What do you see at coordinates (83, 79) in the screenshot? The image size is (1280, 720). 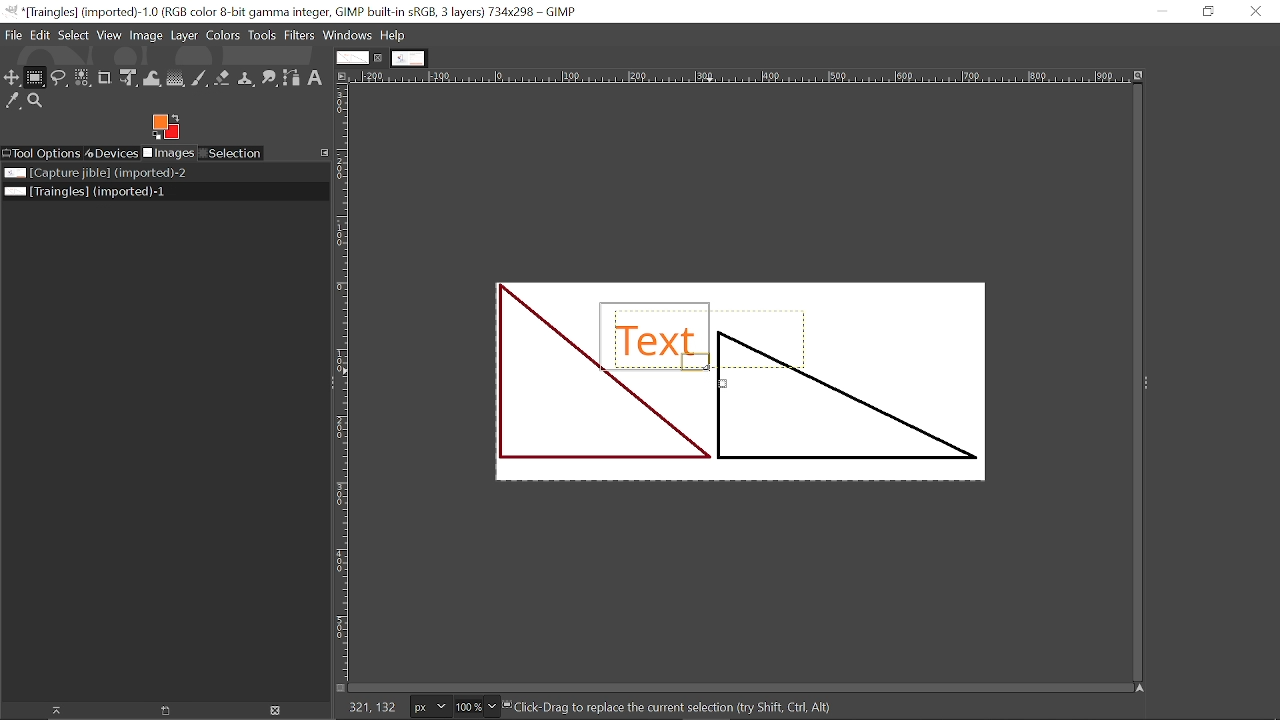 I see `Select by color` at bounding box center [83, 79].